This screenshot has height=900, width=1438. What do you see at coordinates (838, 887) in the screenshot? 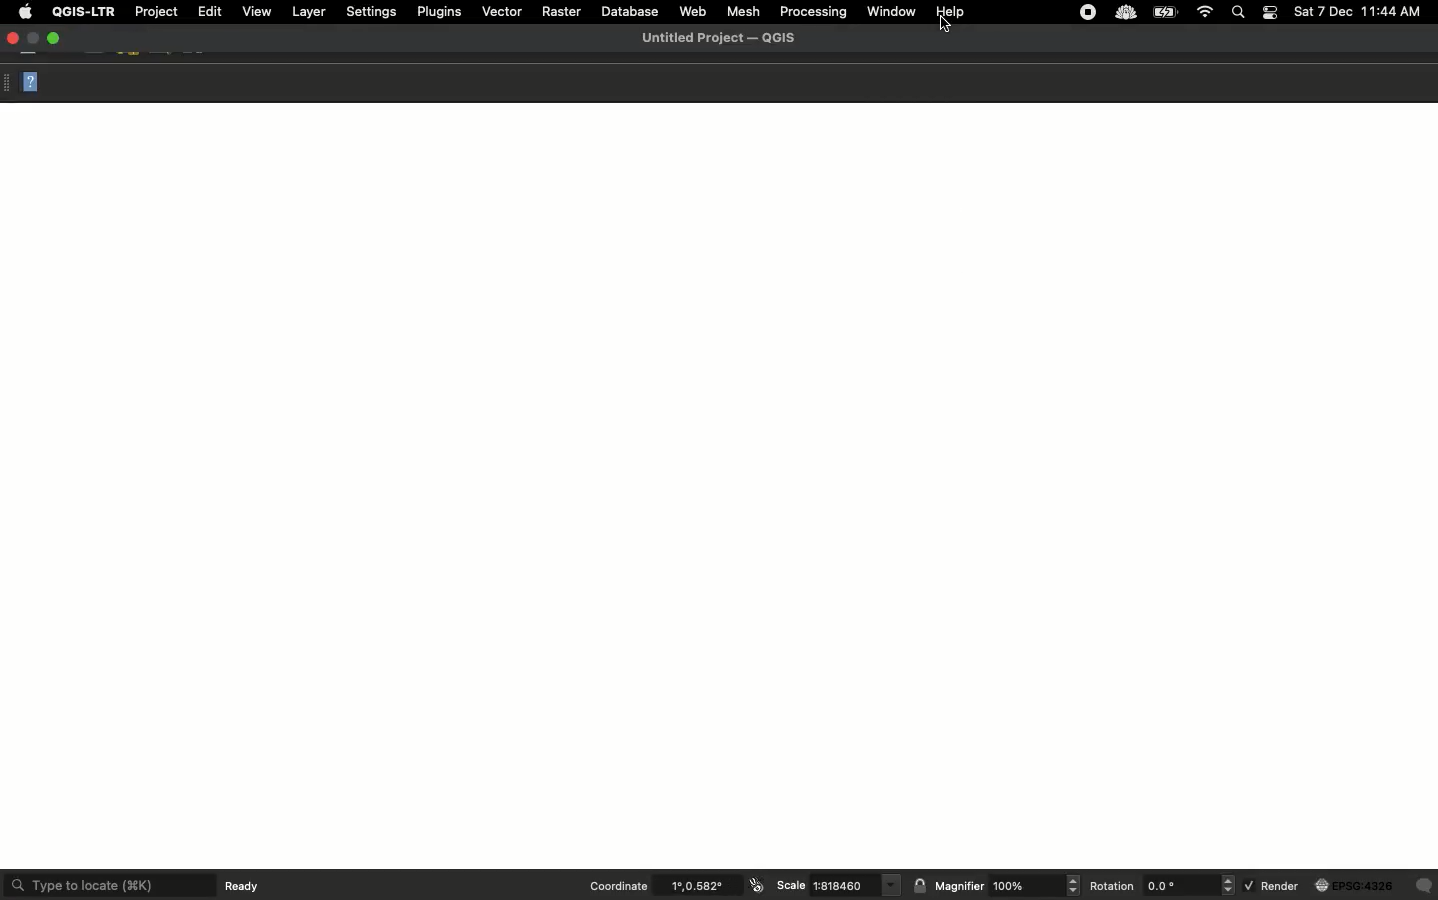
I see `Scale` at bounding box center [838, 887].